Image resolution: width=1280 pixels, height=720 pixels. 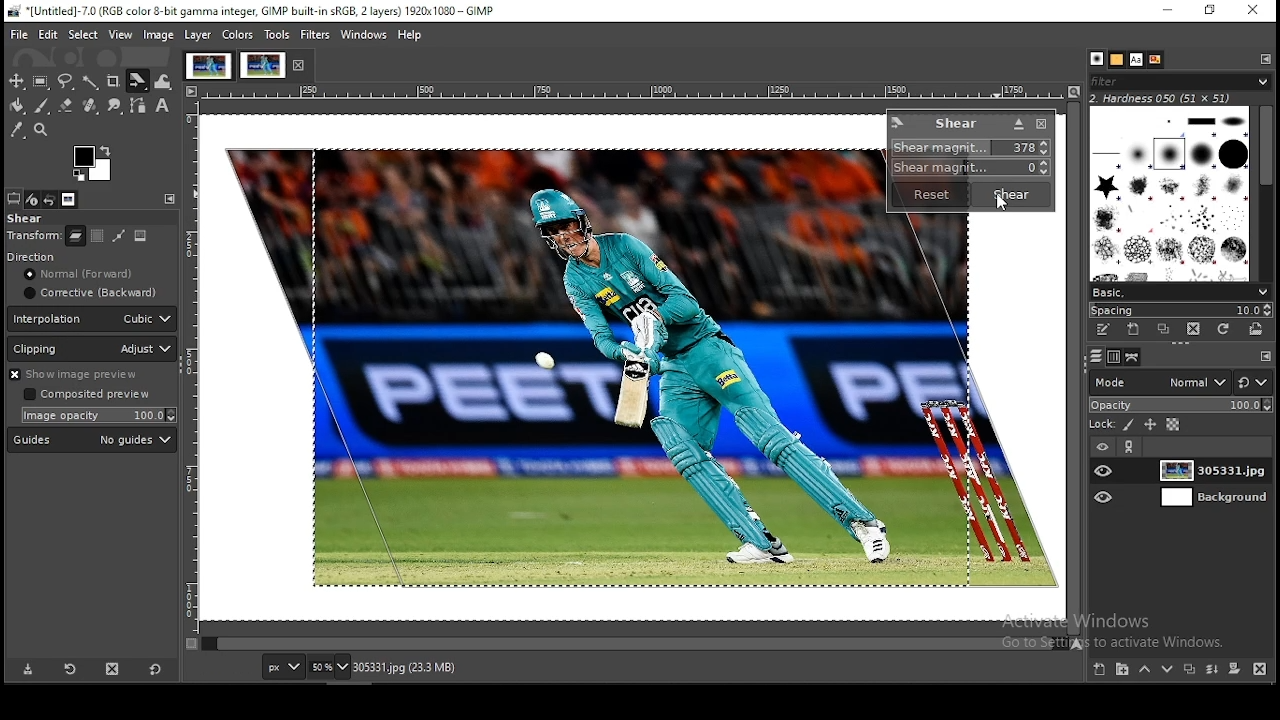 What do you see at coordinates (138, 105) in the screenshot?
I see `paths tools` at bounding box center [138, 105].